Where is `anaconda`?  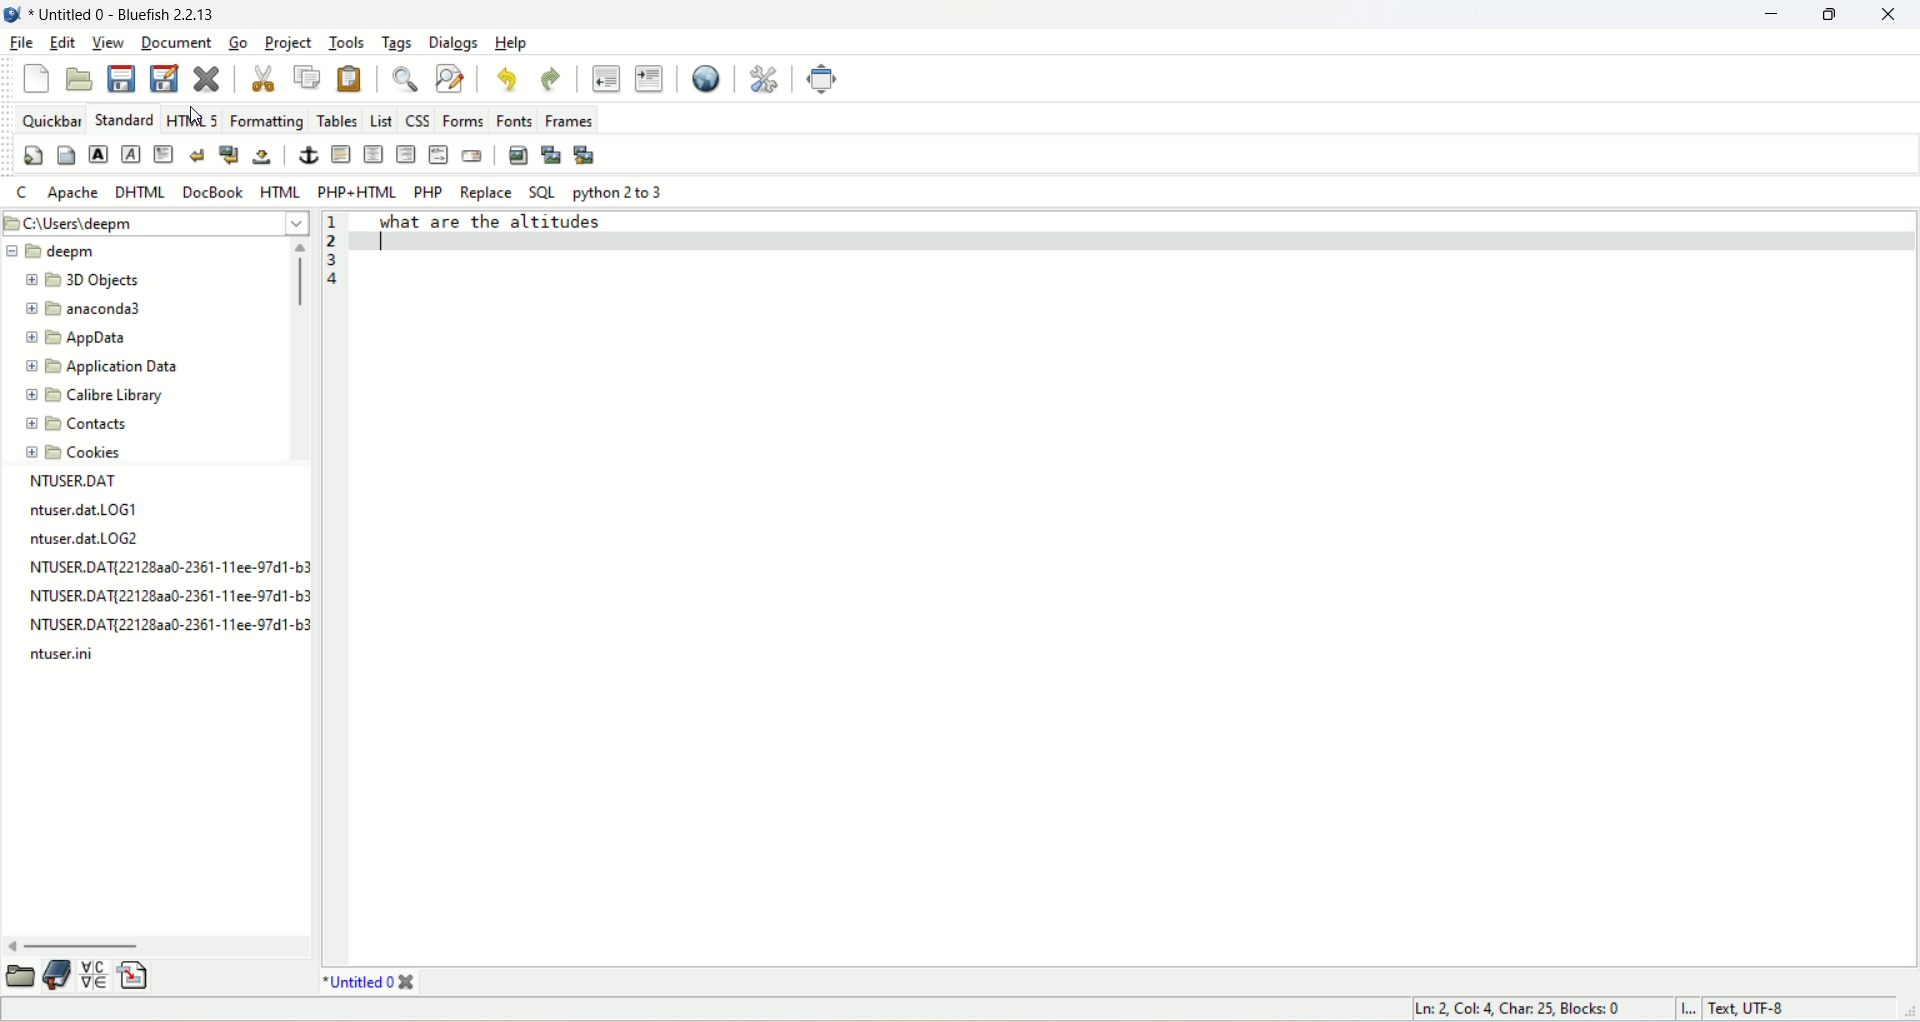 anaconda is located at coordinates (89, 309).